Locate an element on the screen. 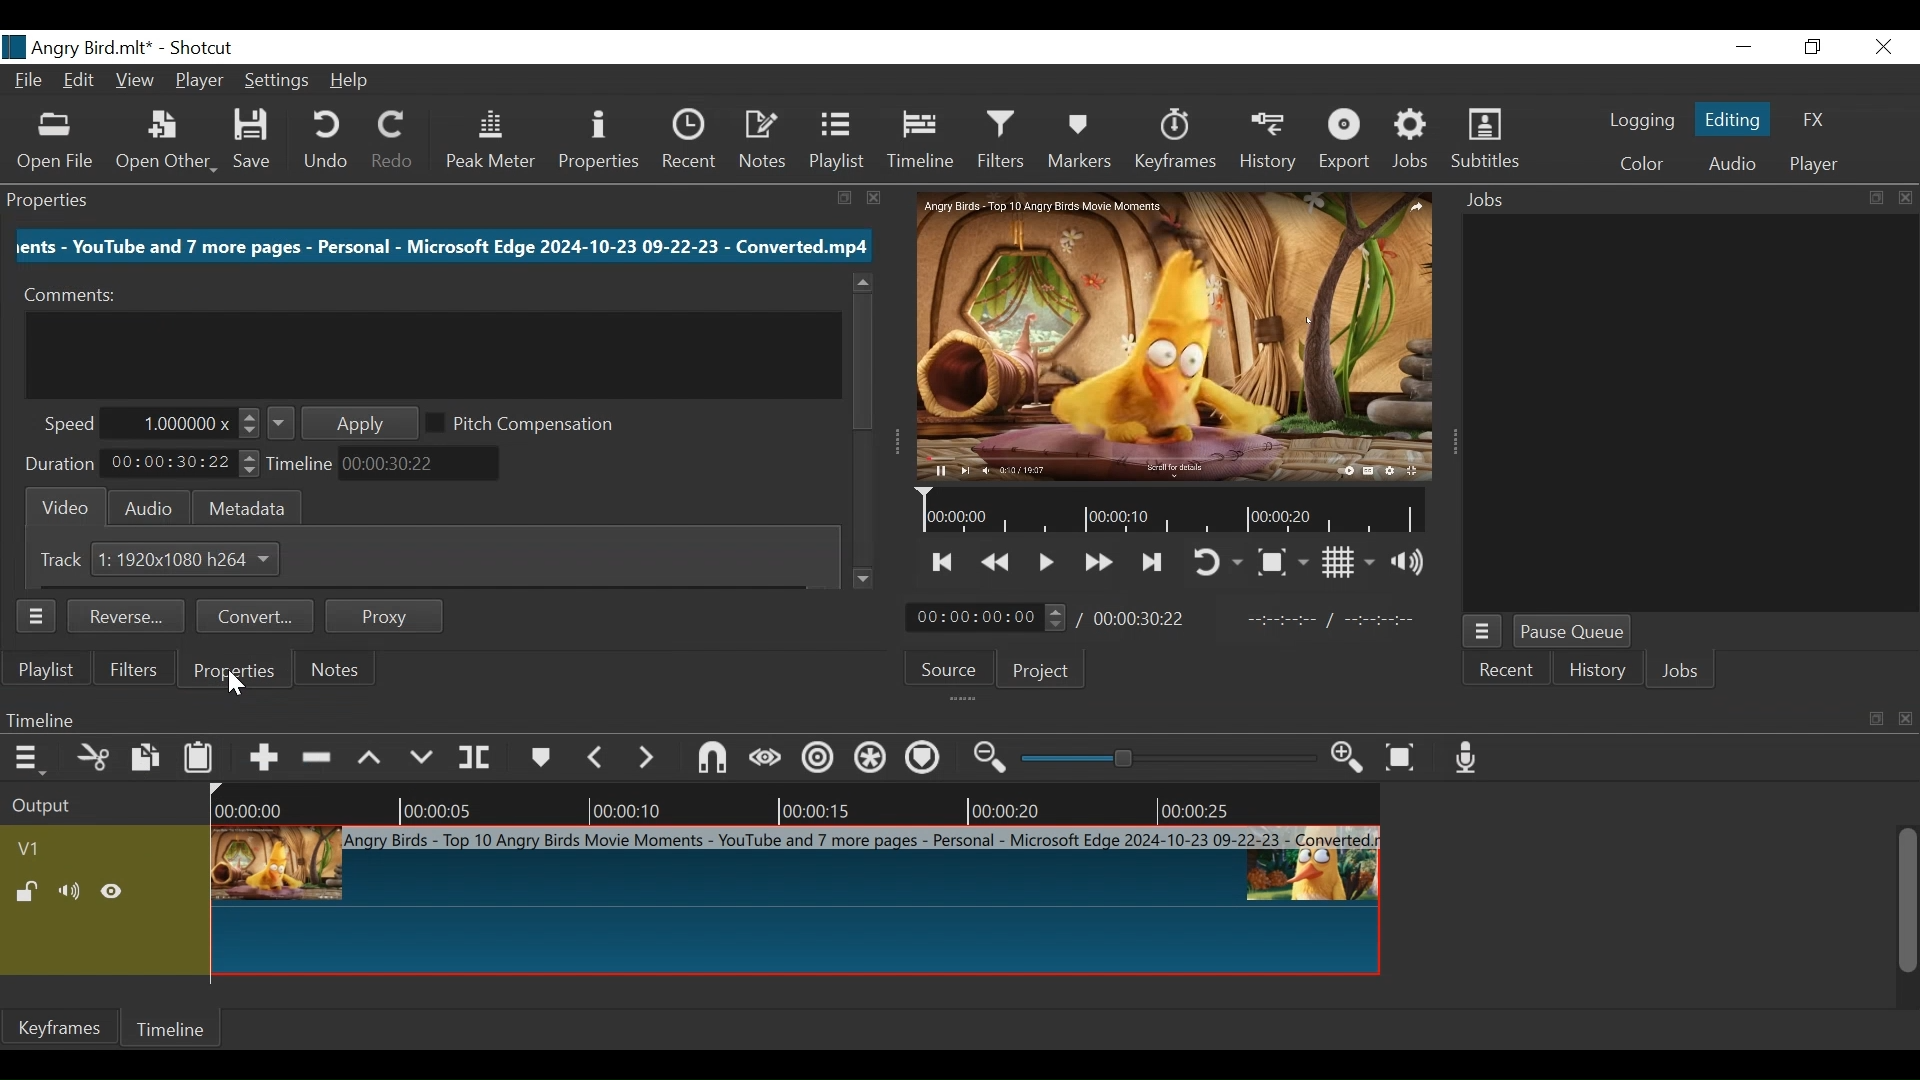 The height and width of the screenshot is (1080, 1920). Save is located at coordinates (256, 141).